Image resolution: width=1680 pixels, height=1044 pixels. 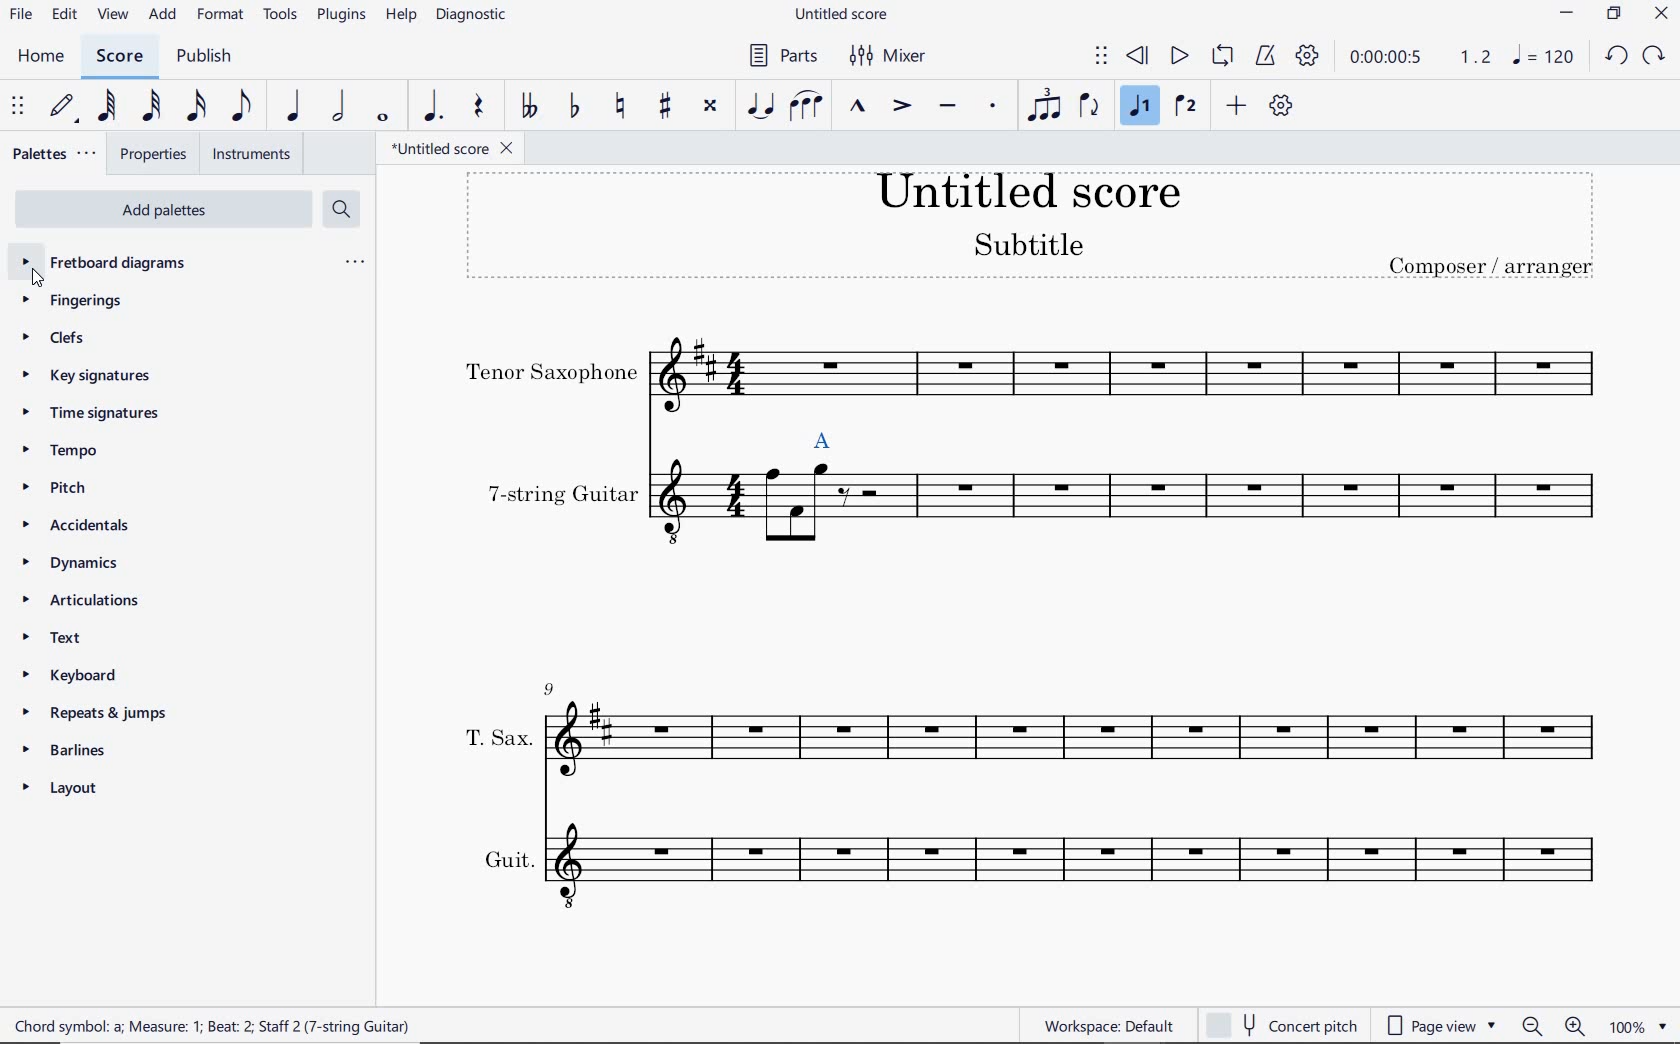 What do you see at coordinates (70, 449) in the screenshot?
I see `TEMPO` at bounding box center [70, 449].